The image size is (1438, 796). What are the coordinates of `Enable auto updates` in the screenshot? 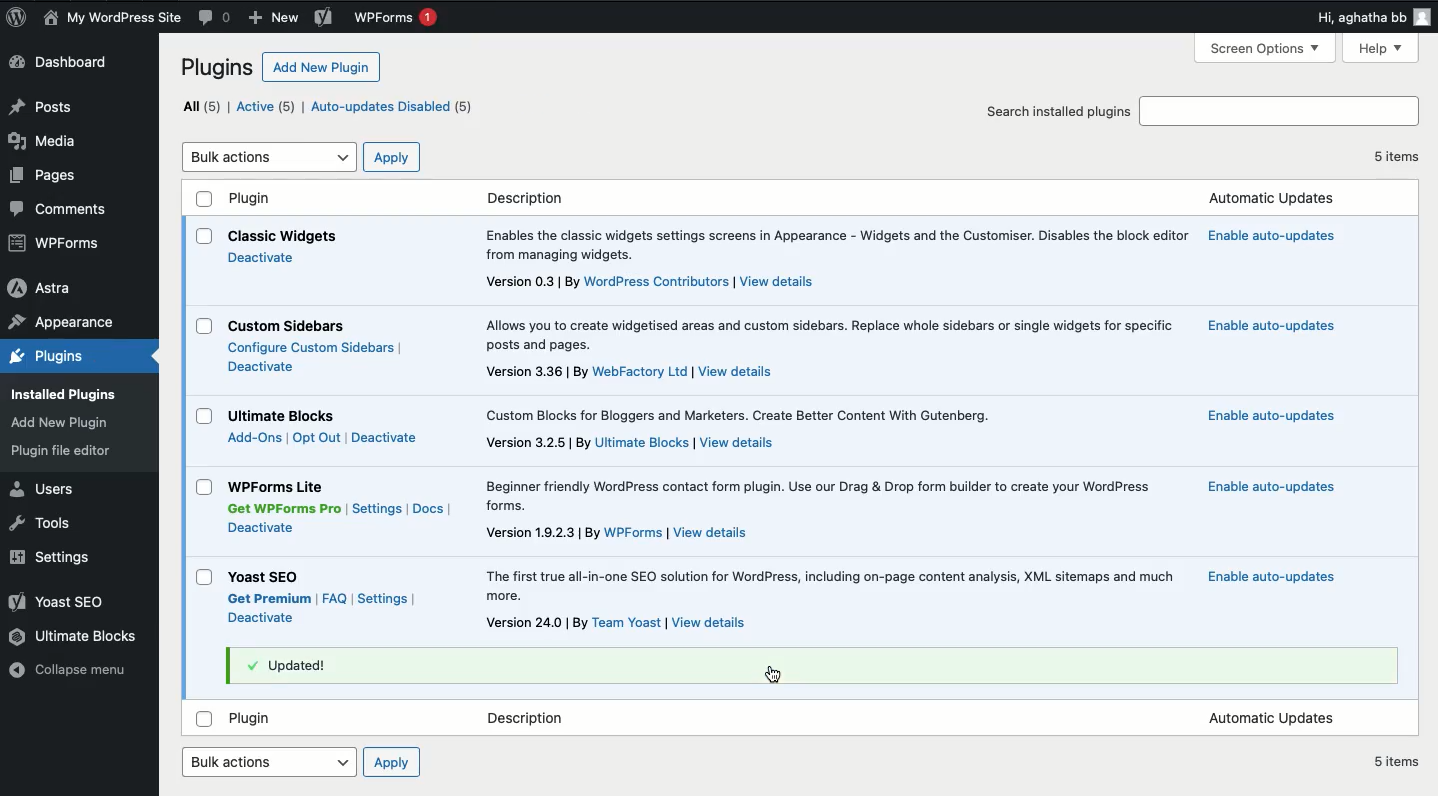 It's located at (1270, 577).